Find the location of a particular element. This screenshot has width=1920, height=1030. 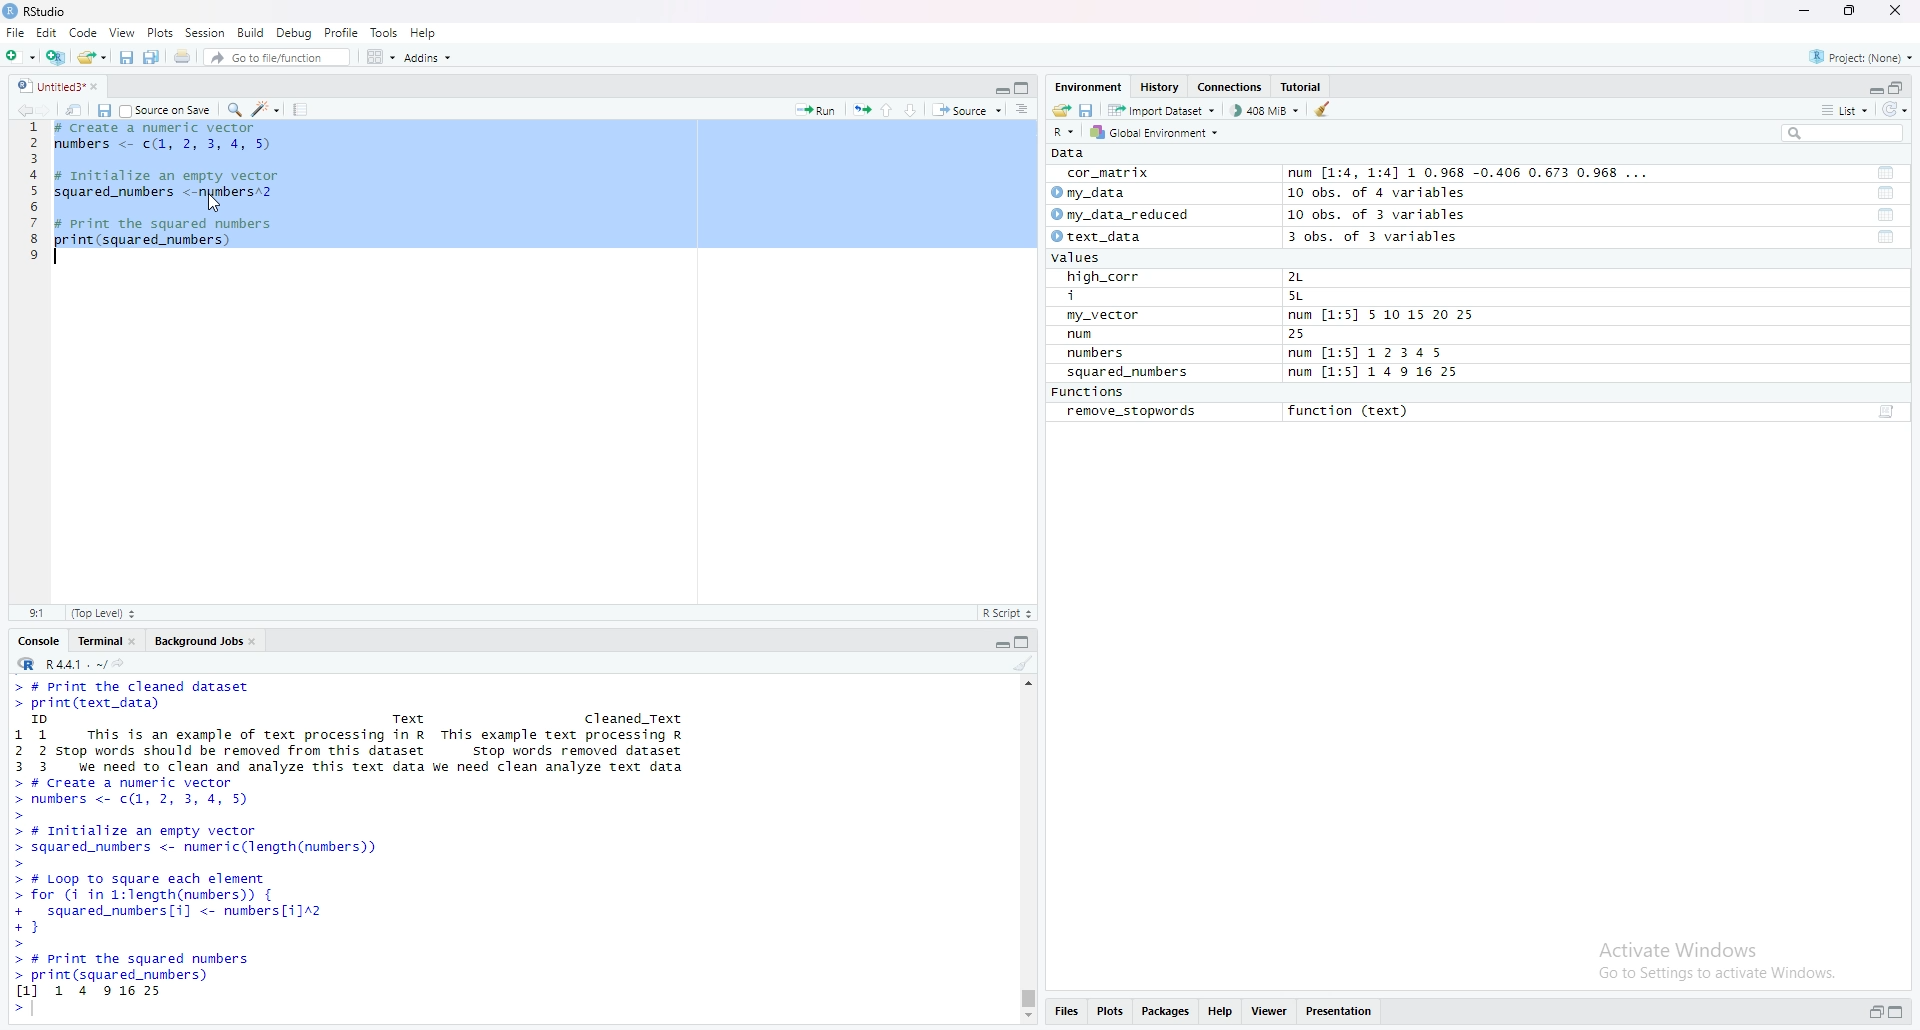

Code is located at coordinates (84, 32).